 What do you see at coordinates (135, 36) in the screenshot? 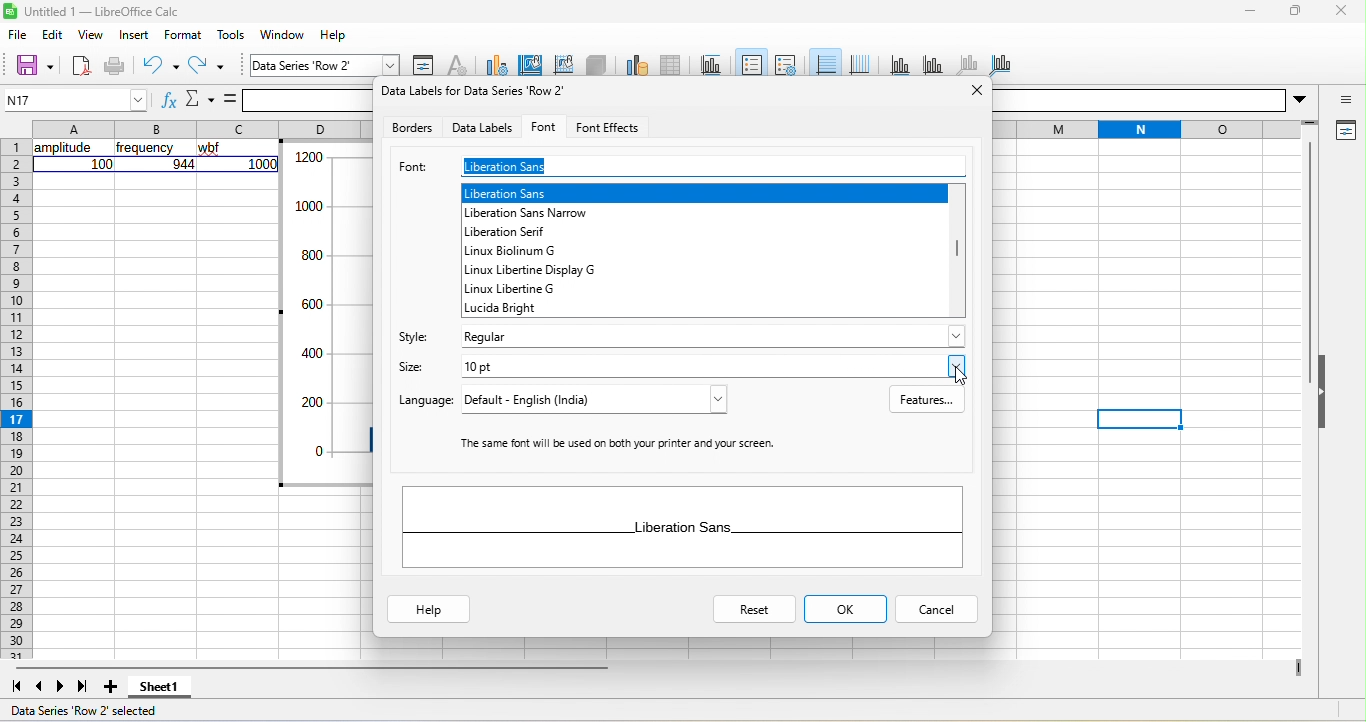
I see `insert` at bounding box center [135, 36].